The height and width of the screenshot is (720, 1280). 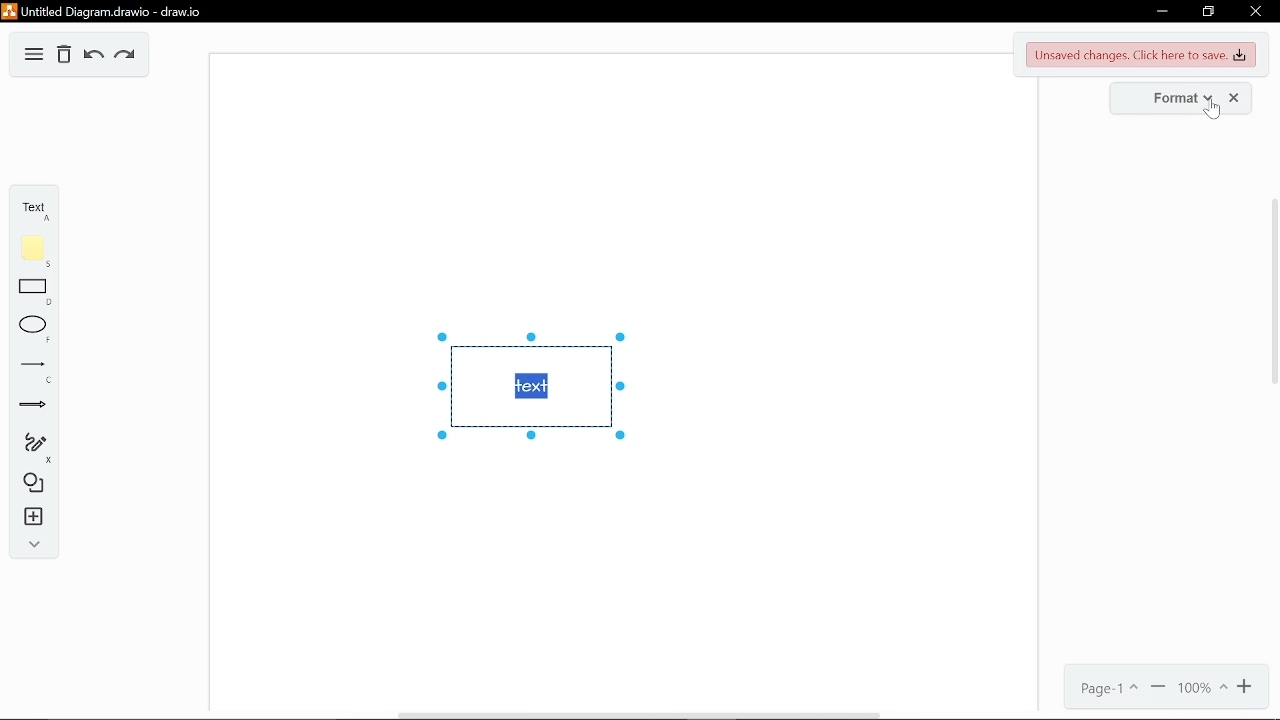 What do you see at coordinates (30, 407) in the screenshot?
I see `arrows` at bounding box center [30, 407].